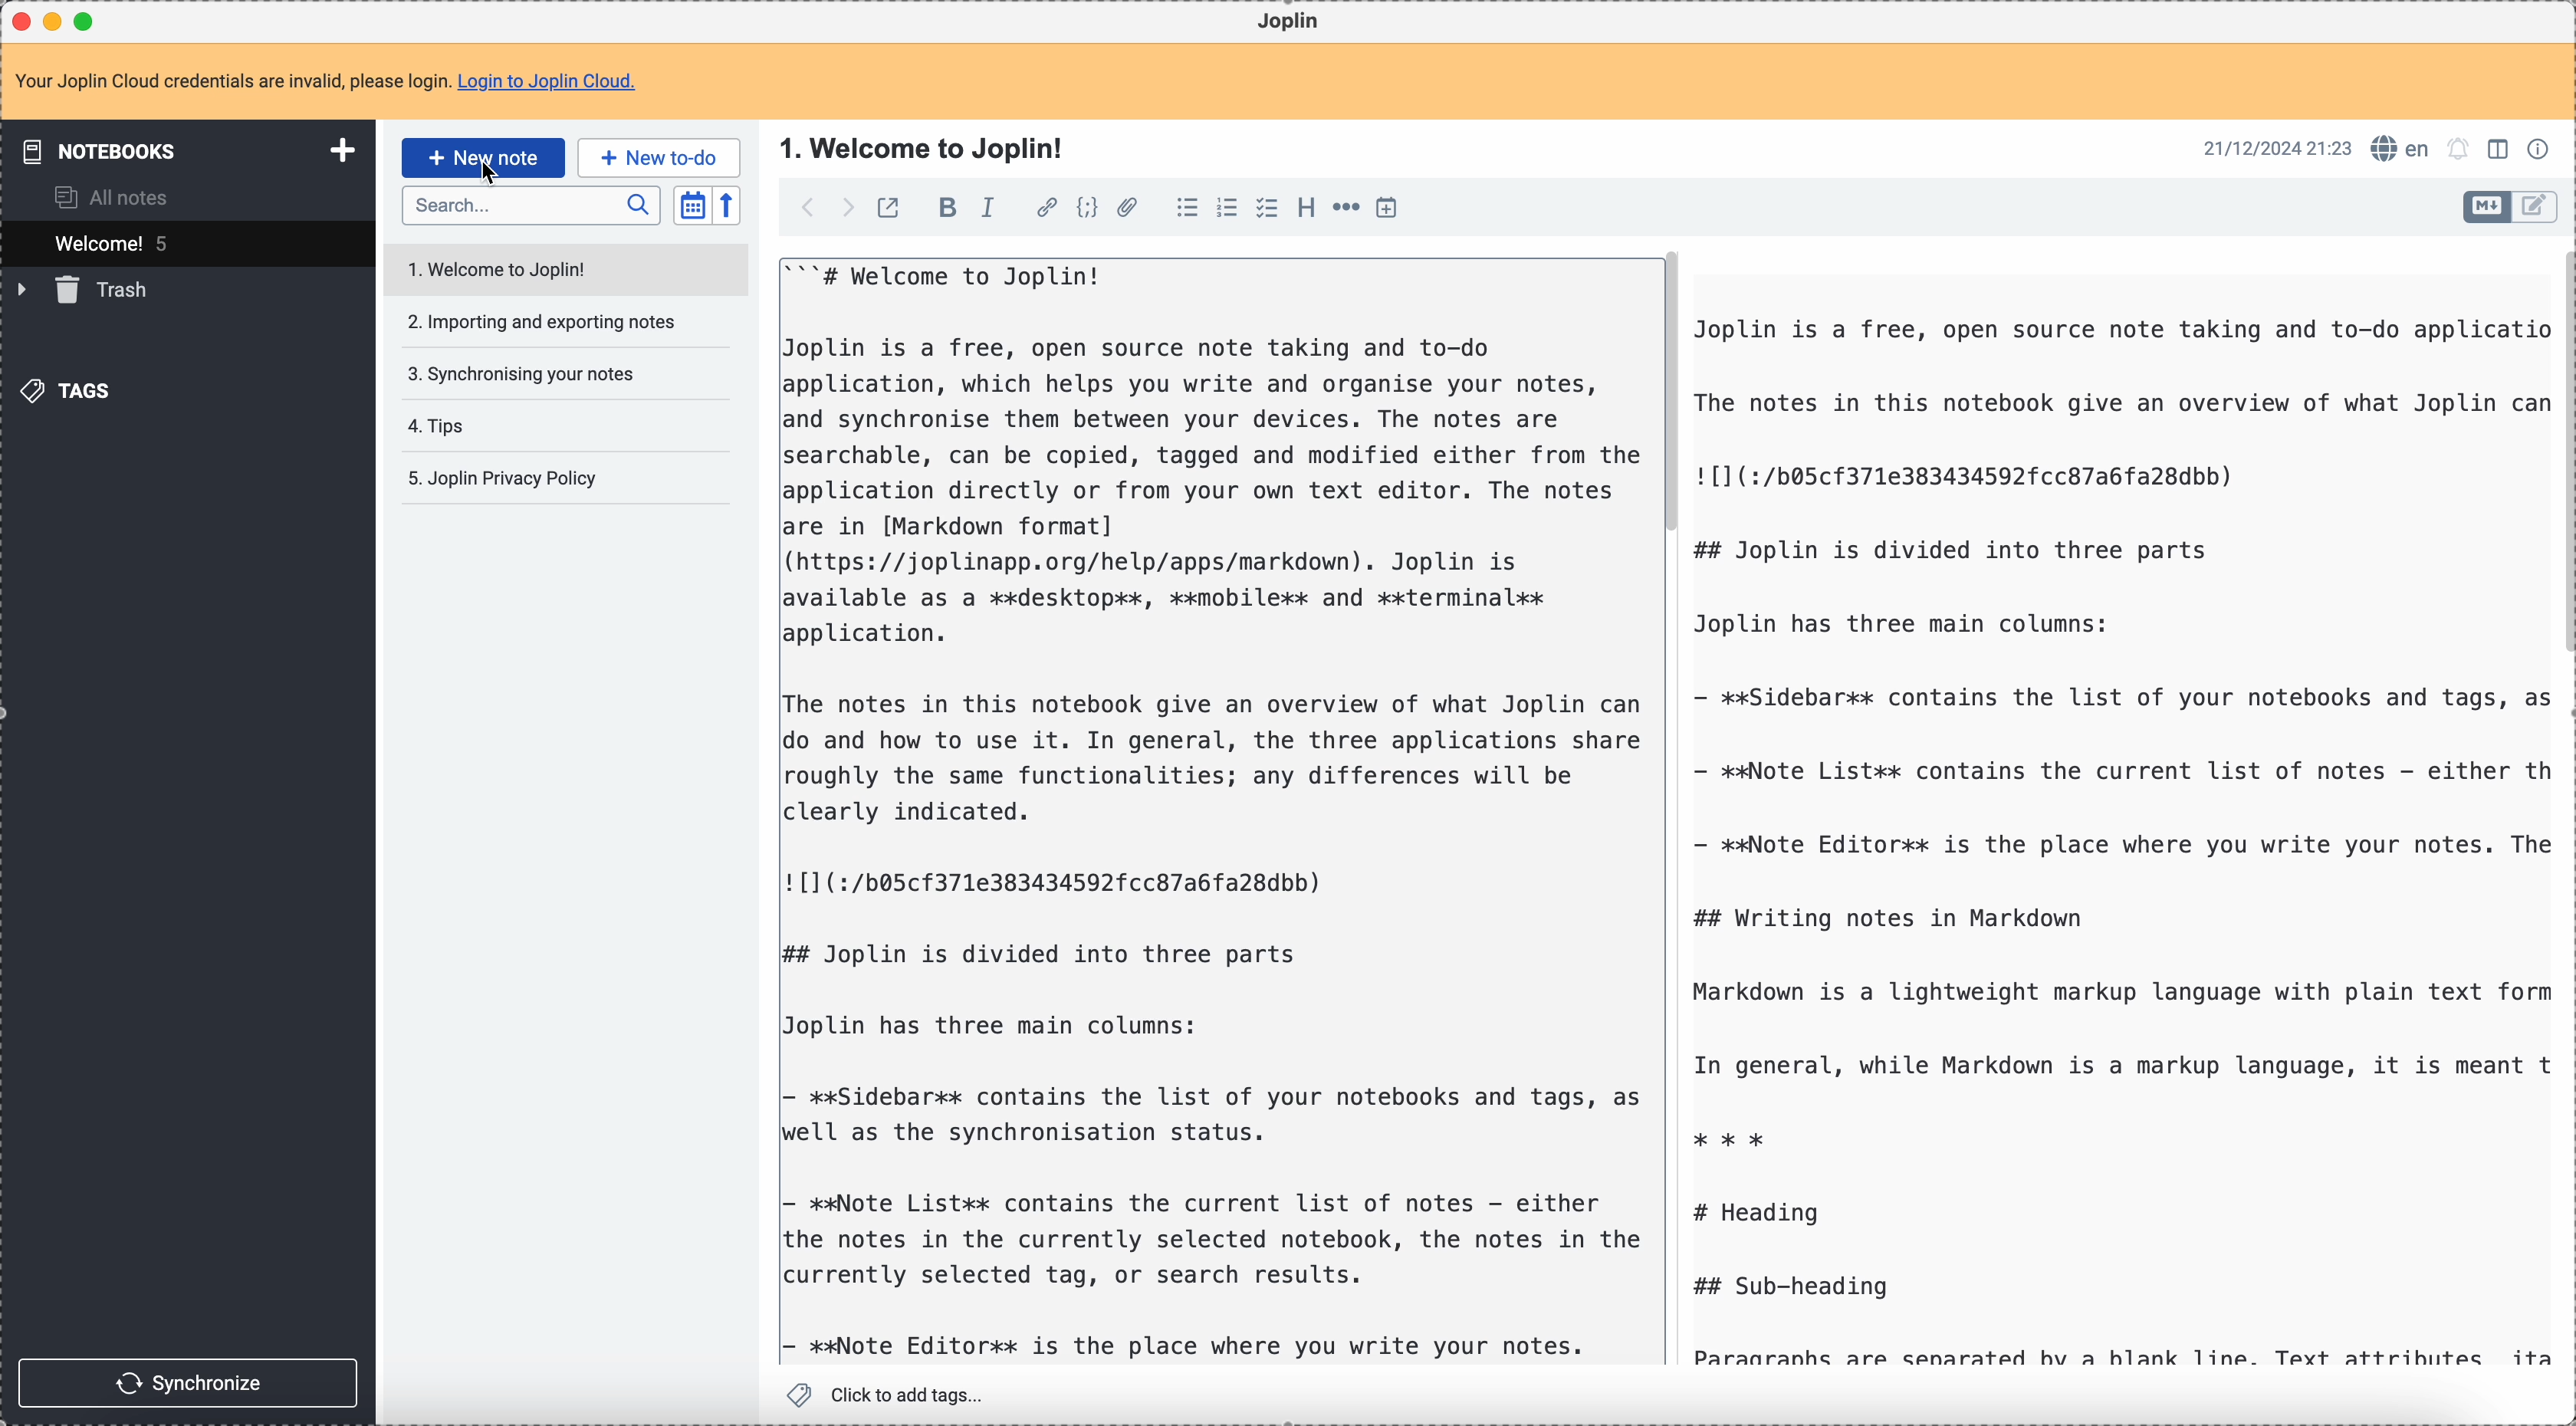 The width and height of the screenshot is (2576, 1426). What do you see at coordinates (437, 428) in the screenshot?
I see `tips` at bounding box center [437, 428].